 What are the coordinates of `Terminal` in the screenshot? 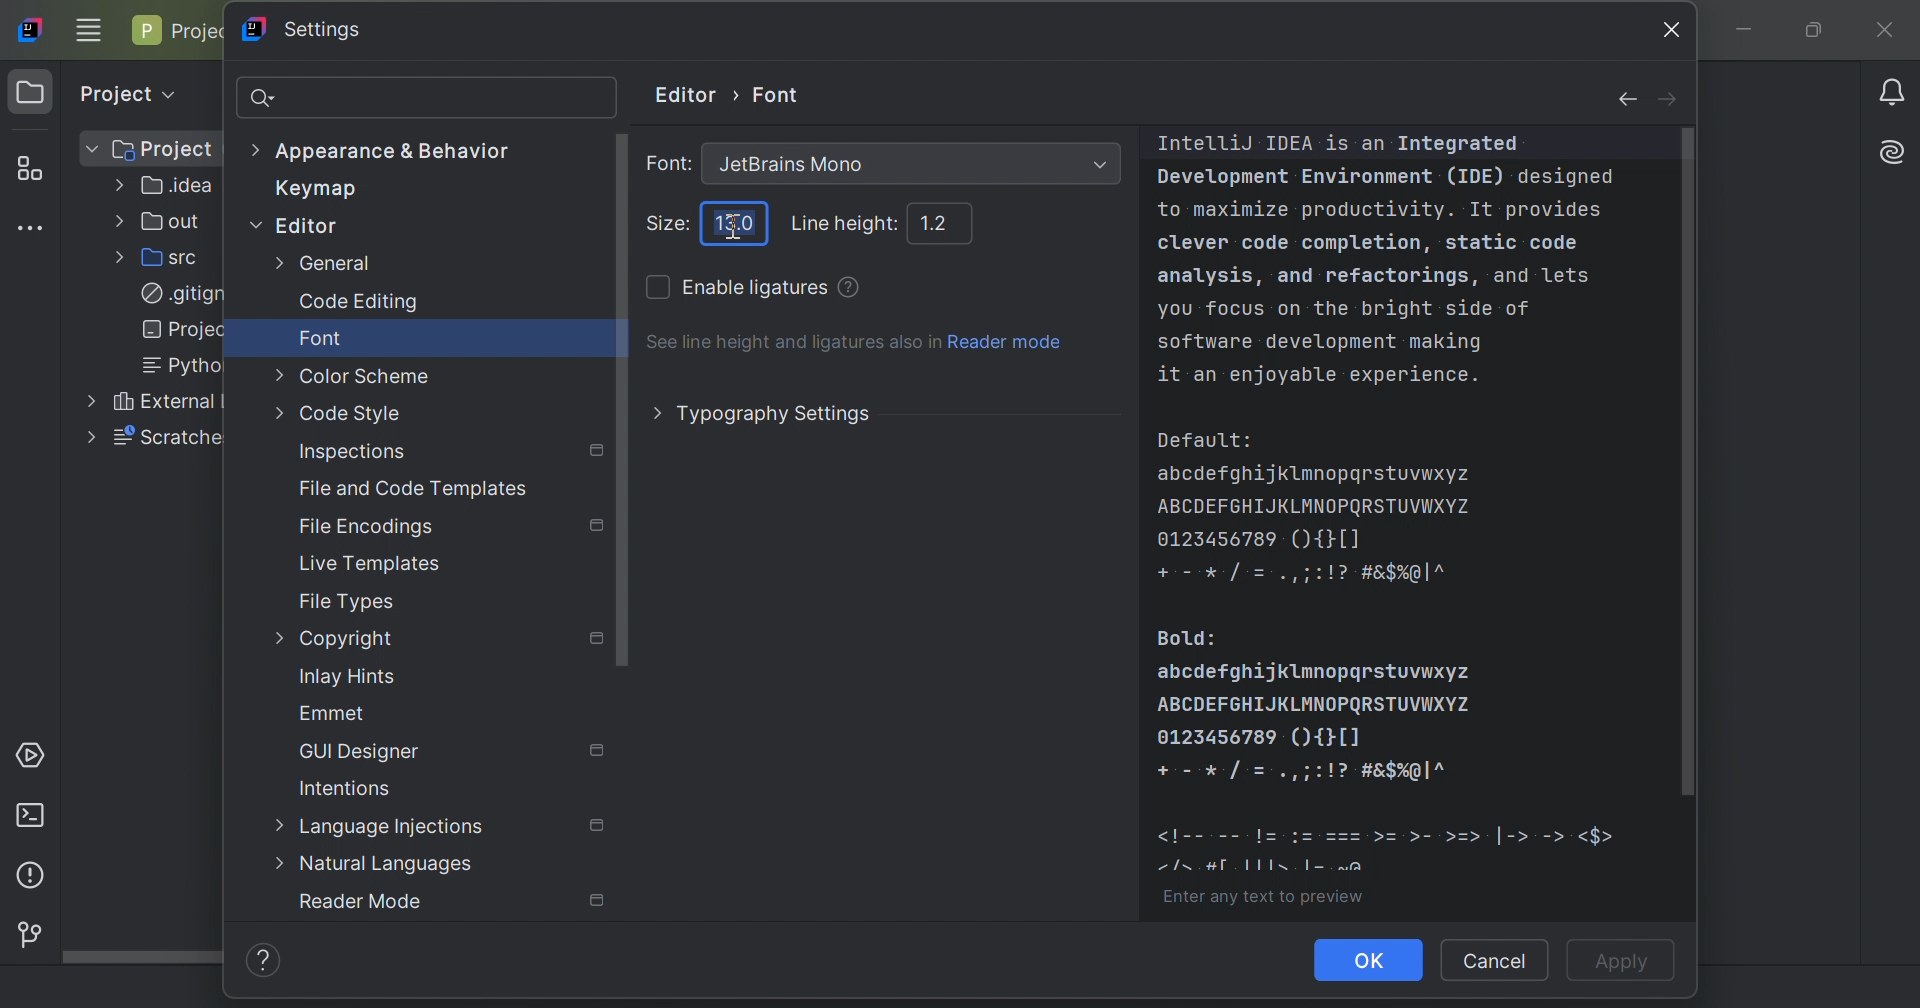 It's located at (35, 815).